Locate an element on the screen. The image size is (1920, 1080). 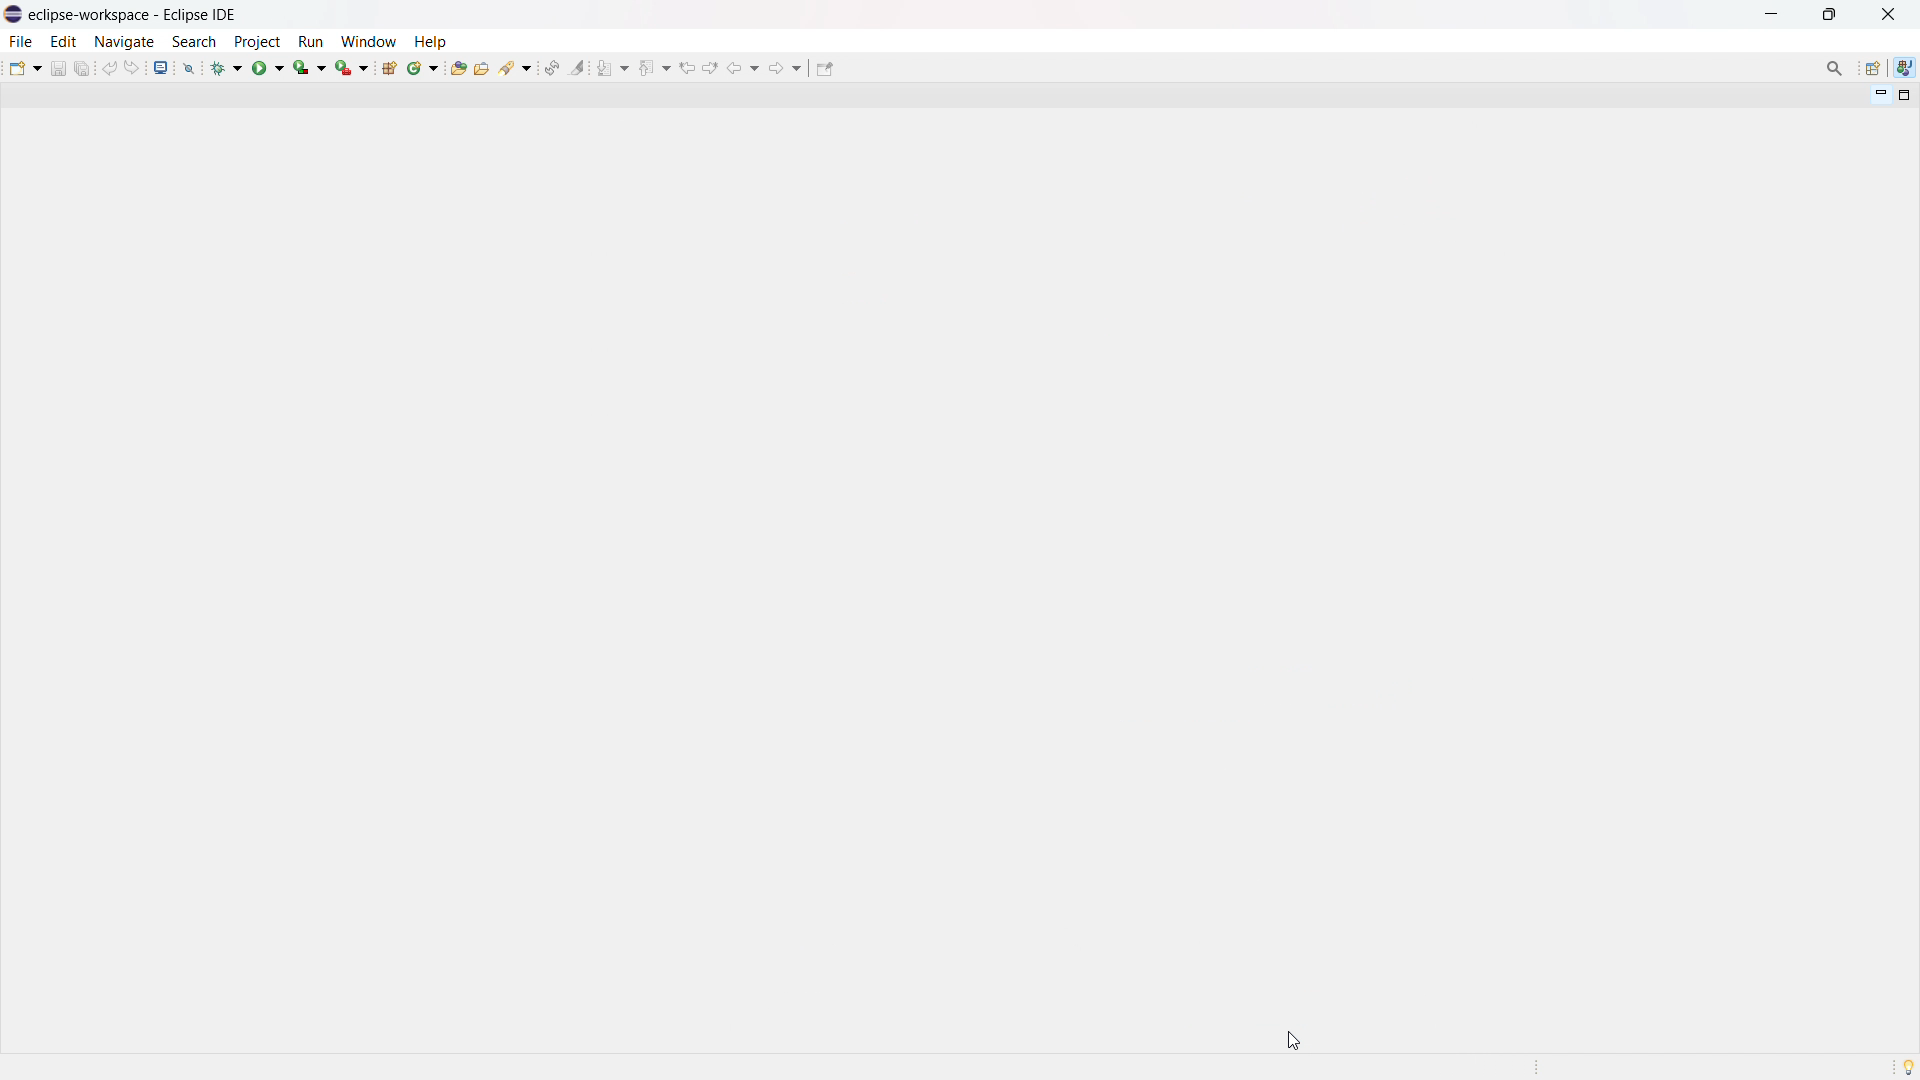
cursor is located at coordinates (1292, 1040).